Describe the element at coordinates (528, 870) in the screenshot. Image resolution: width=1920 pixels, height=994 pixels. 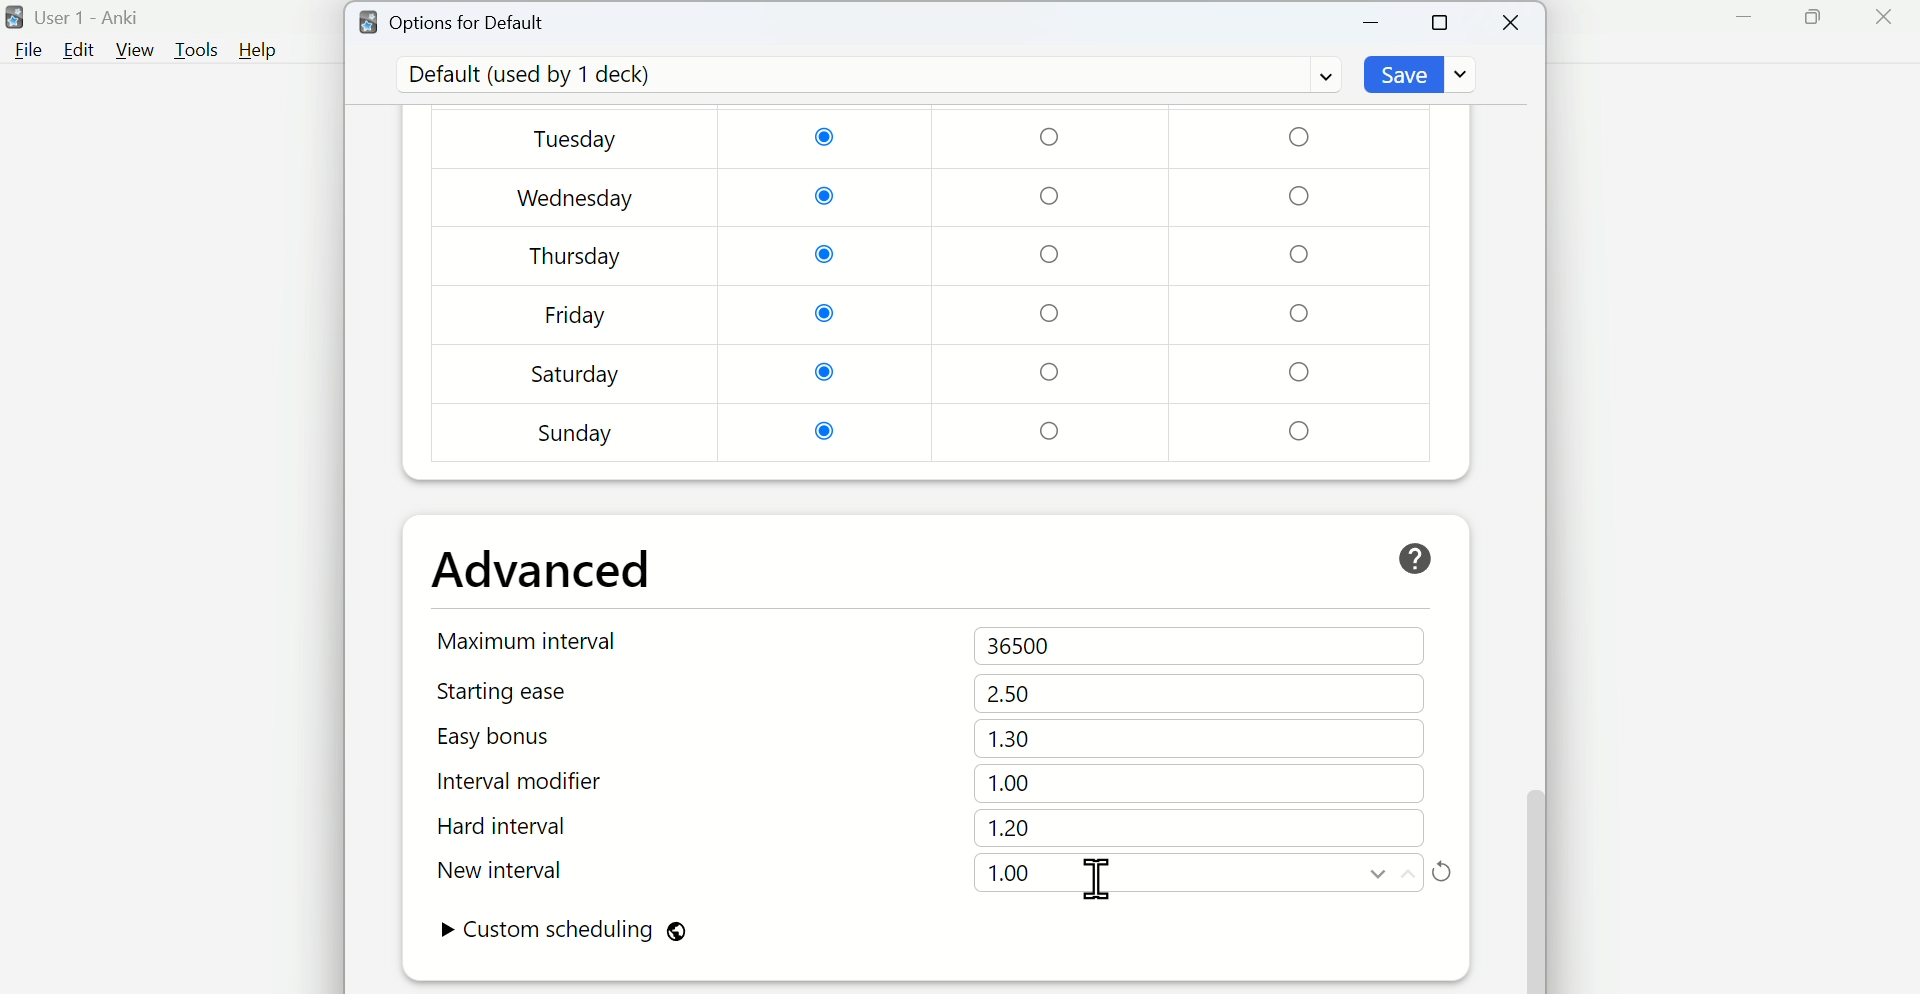
I see `New interval` at that location.